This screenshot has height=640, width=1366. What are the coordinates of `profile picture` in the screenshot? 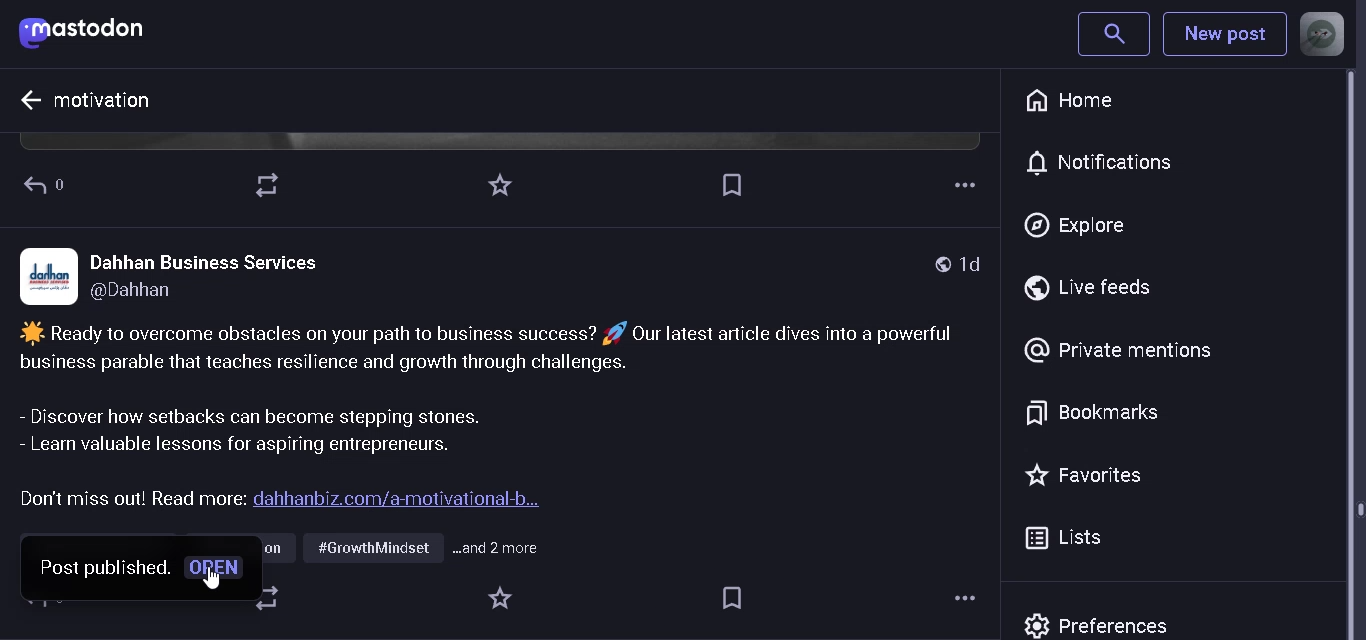 It's located at (1322, 34).